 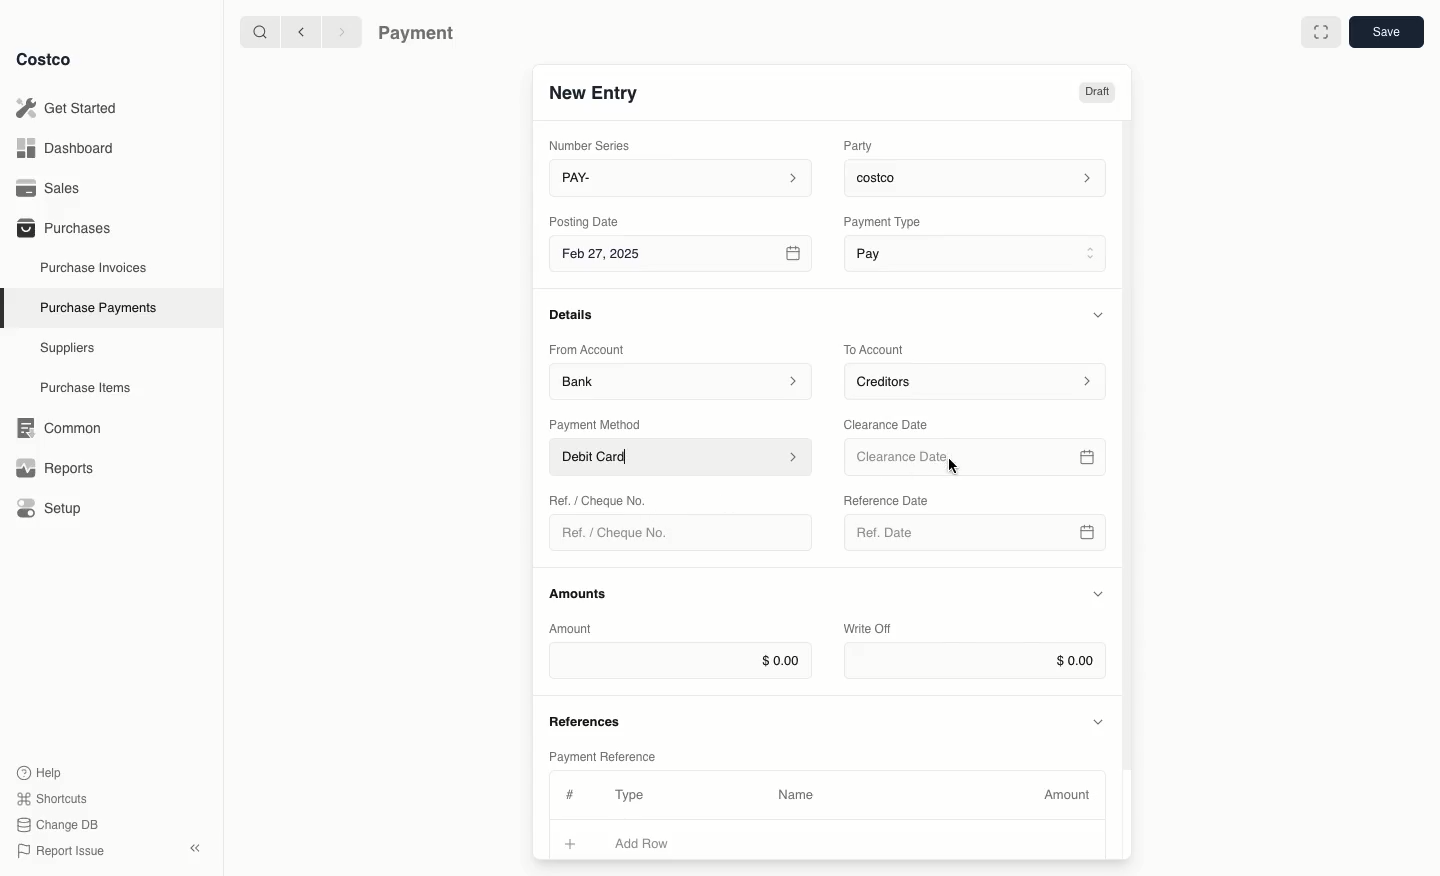 What do you see at coordinates (194, 848) in the screenshot?
I see `collapse` at bounding box center [194, 848].